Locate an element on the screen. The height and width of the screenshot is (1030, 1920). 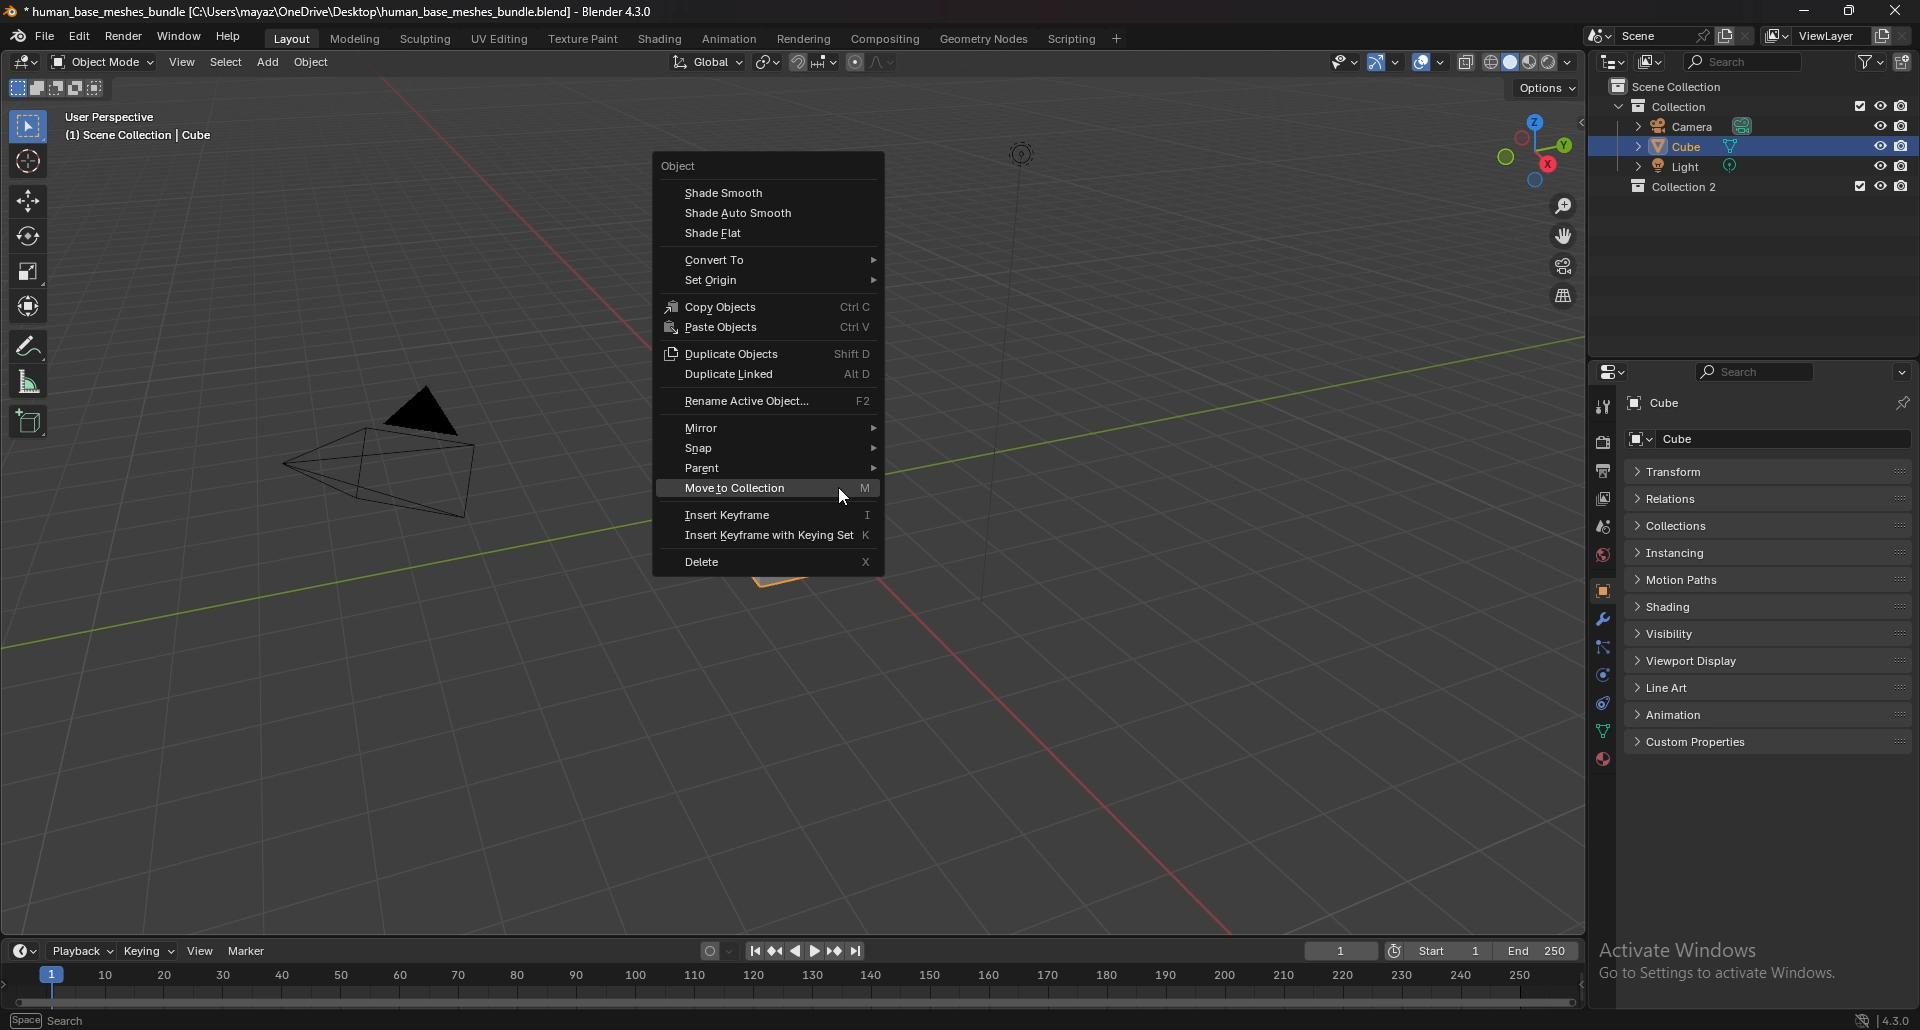
mode is located at coordinates (57, 90).